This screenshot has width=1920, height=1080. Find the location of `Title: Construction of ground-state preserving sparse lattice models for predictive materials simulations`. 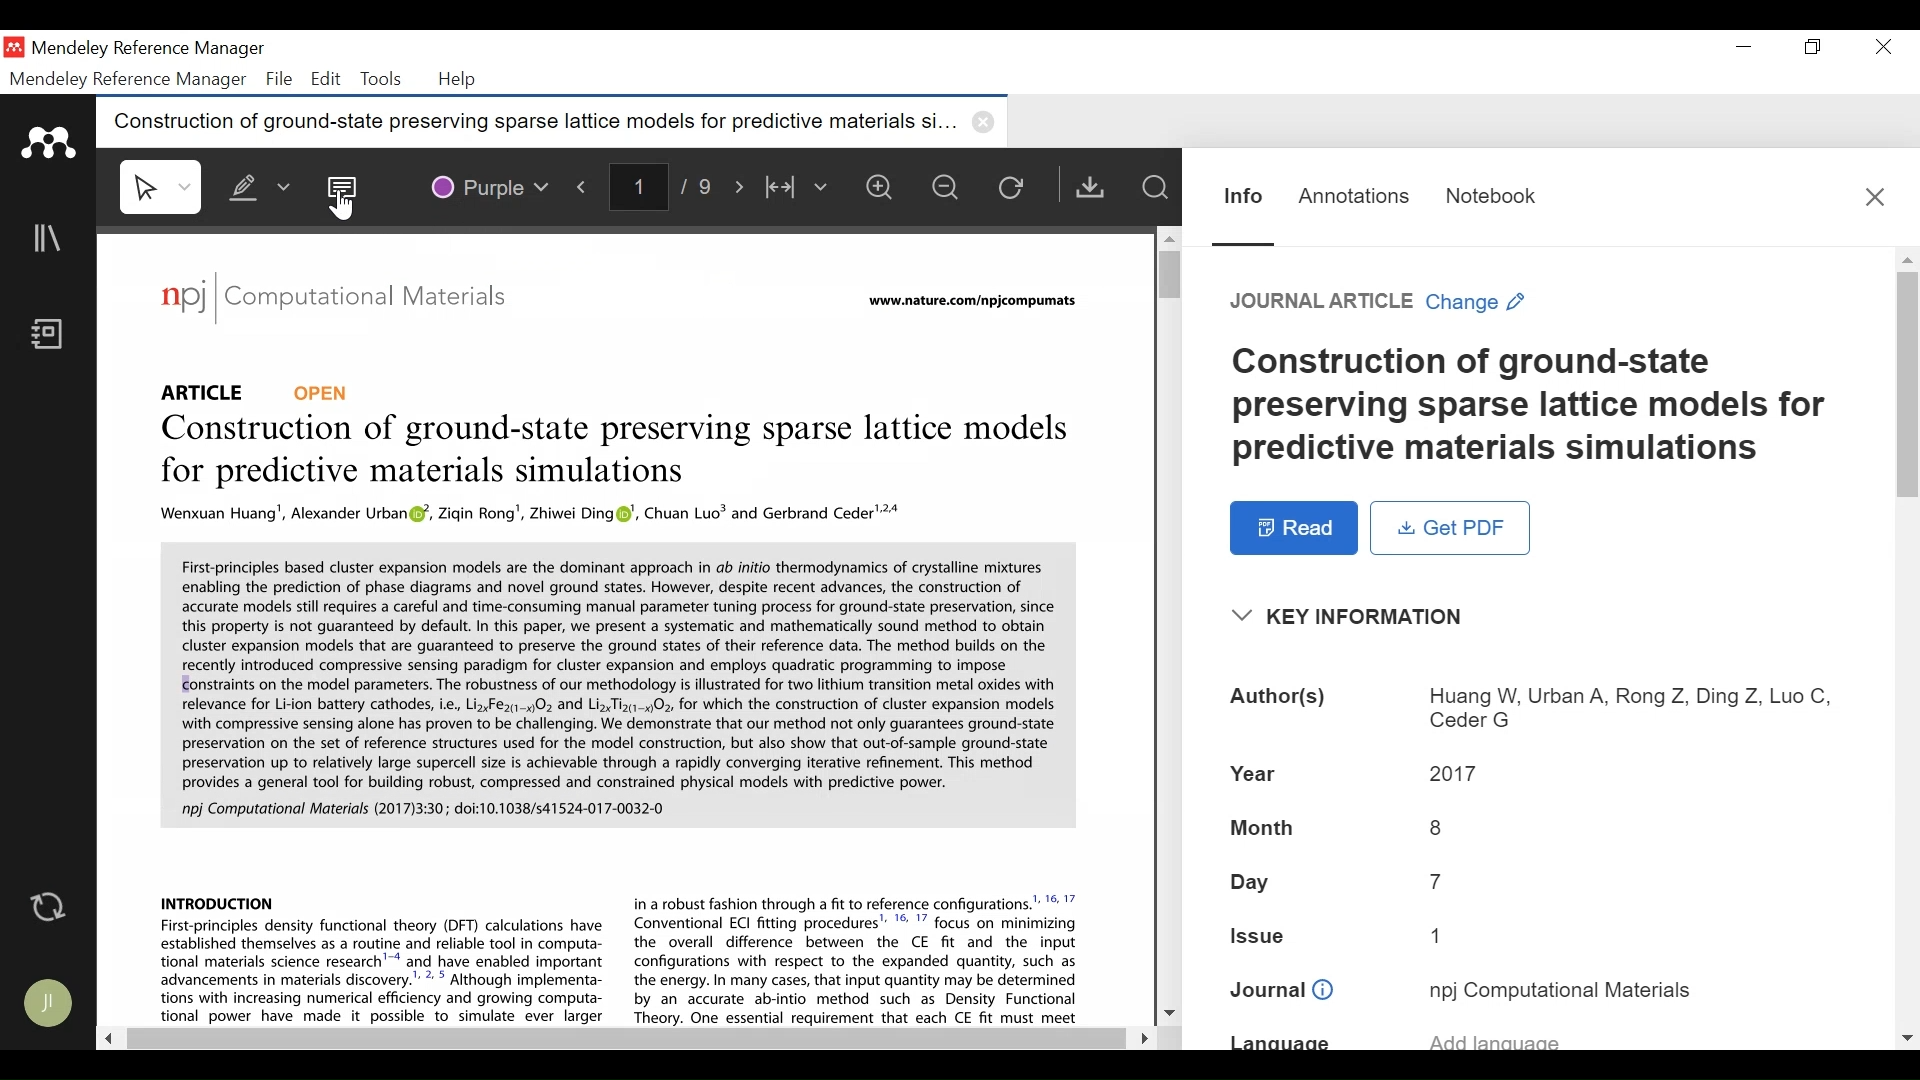

Title: Construction of ground-state preserving sparse lattice models for predictive materials simulations is located at coordinates (609, 452).